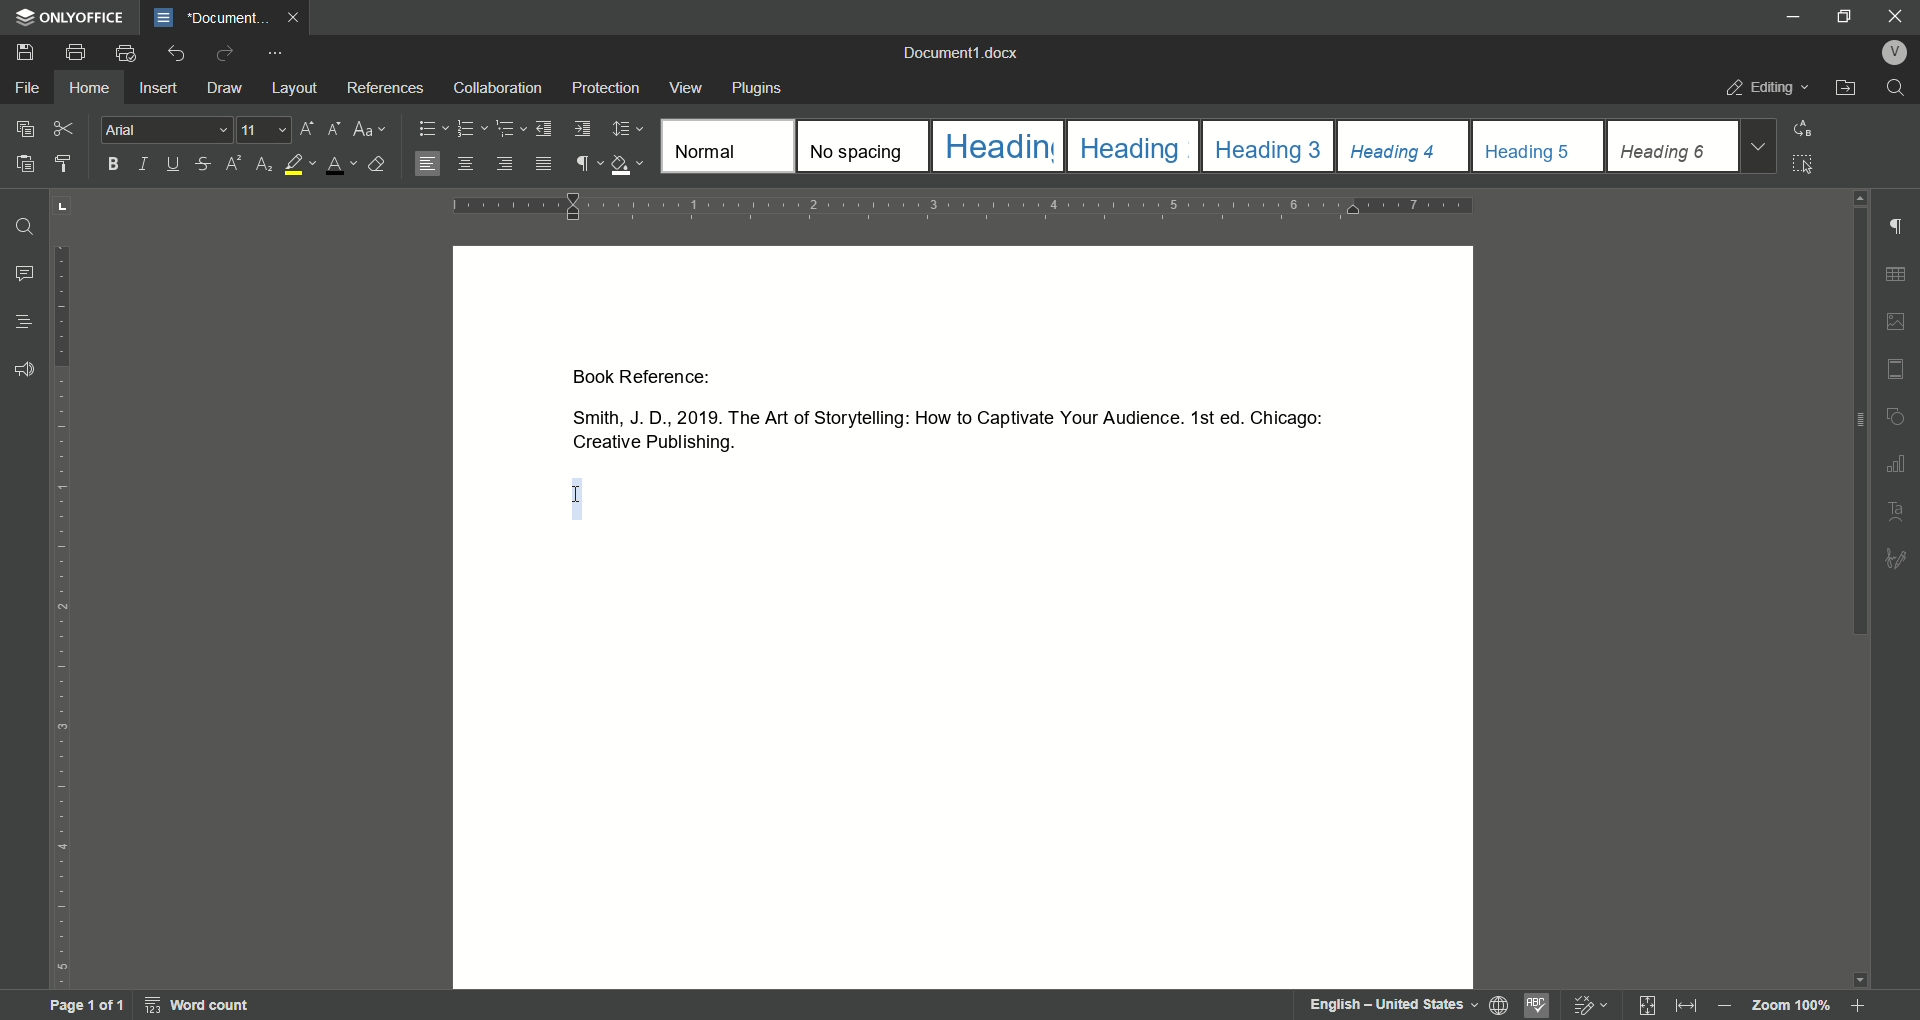  Describe the element at coordinates (587, 163) in the screenshot. I see `nonprinting character` at that location.